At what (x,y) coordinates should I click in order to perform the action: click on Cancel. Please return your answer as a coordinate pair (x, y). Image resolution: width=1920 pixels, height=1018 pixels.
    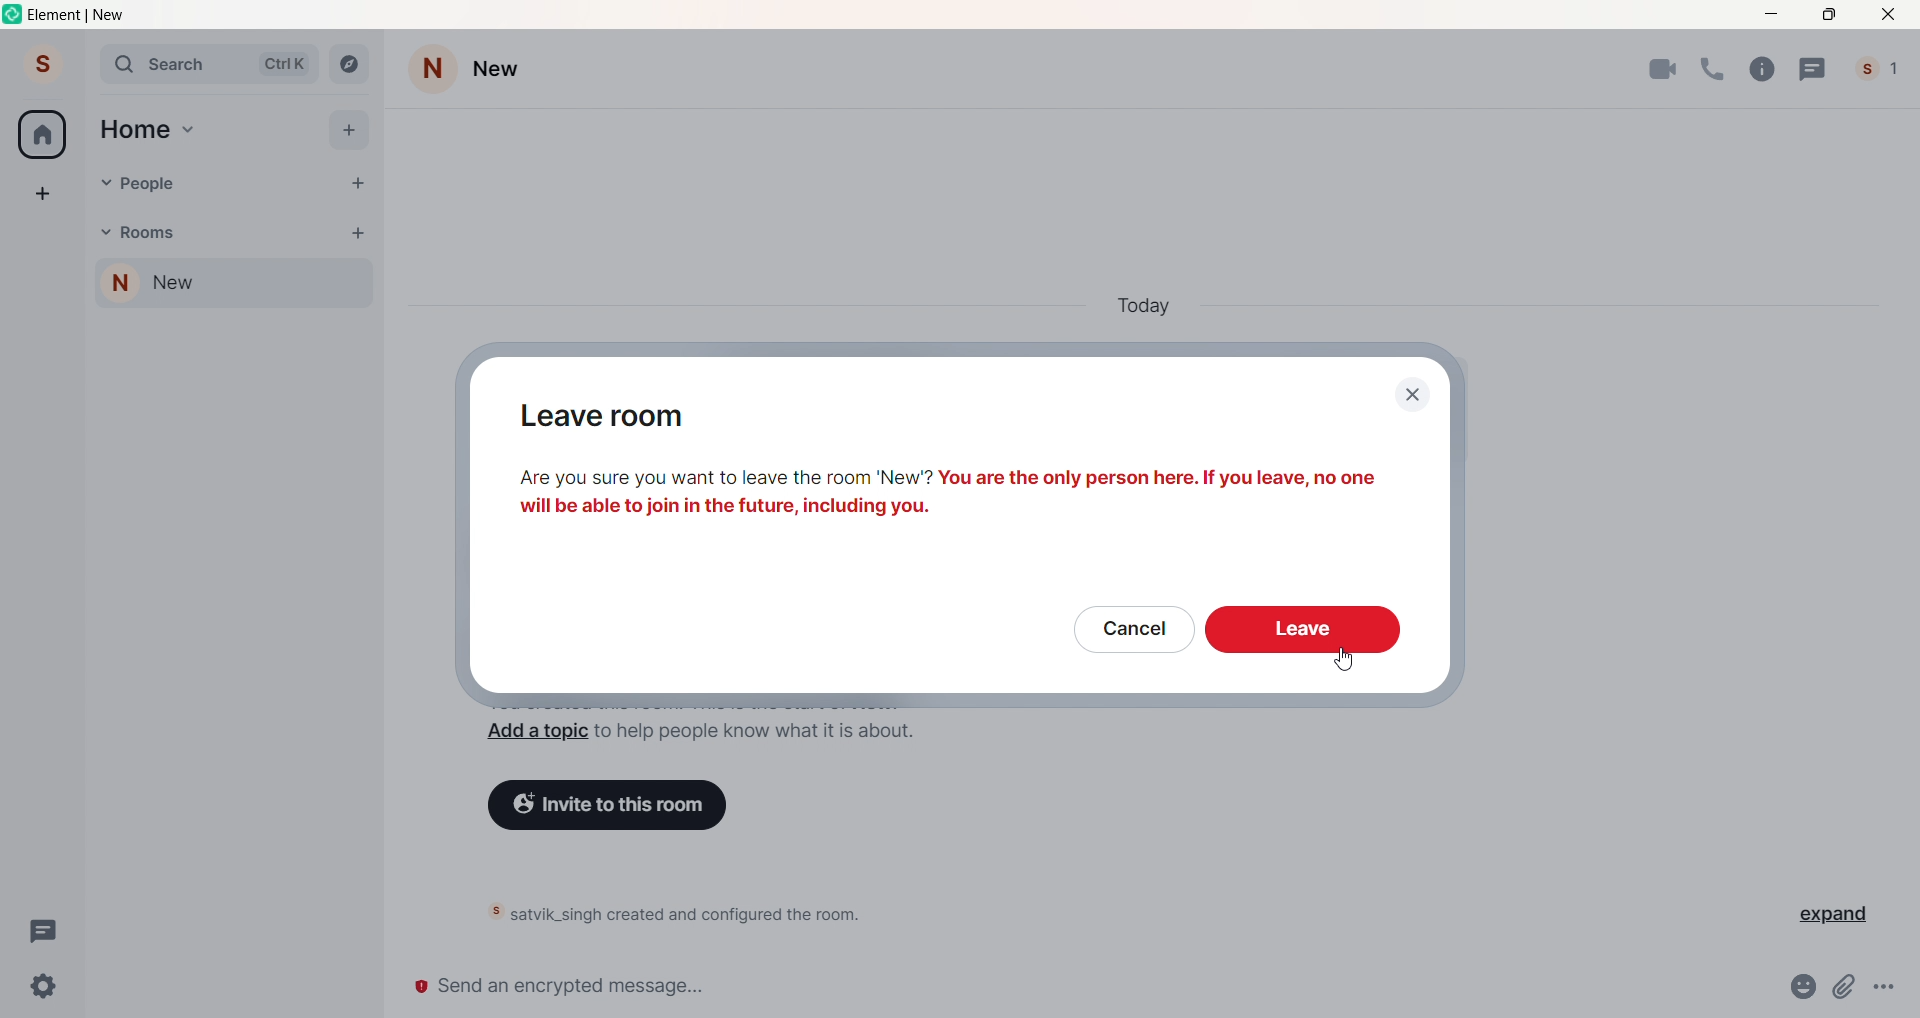
    Looking at the image, I should click on (1128, 632).